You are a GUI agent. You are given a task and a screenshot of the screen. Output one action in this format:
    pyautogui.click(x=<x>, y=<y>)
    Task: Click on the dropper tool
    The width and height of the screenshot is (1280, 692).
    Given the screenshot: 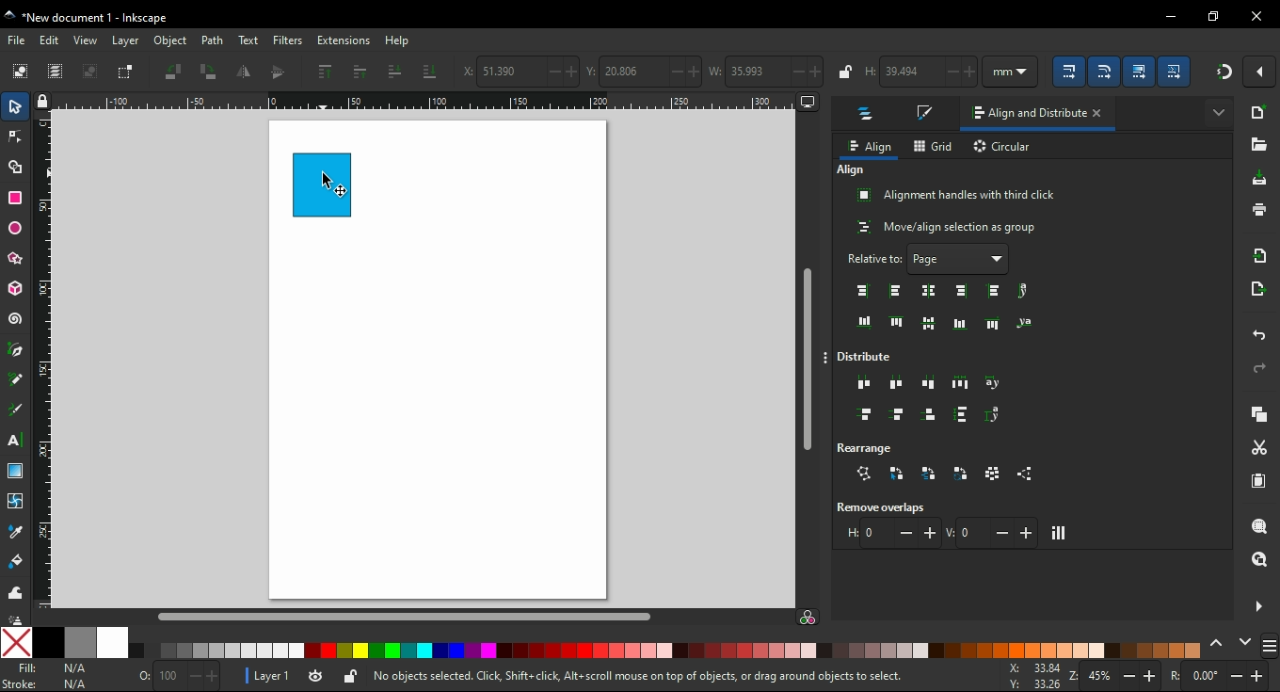 What is the action you would take?
    pyautogui.click(x=17, y=532)
    